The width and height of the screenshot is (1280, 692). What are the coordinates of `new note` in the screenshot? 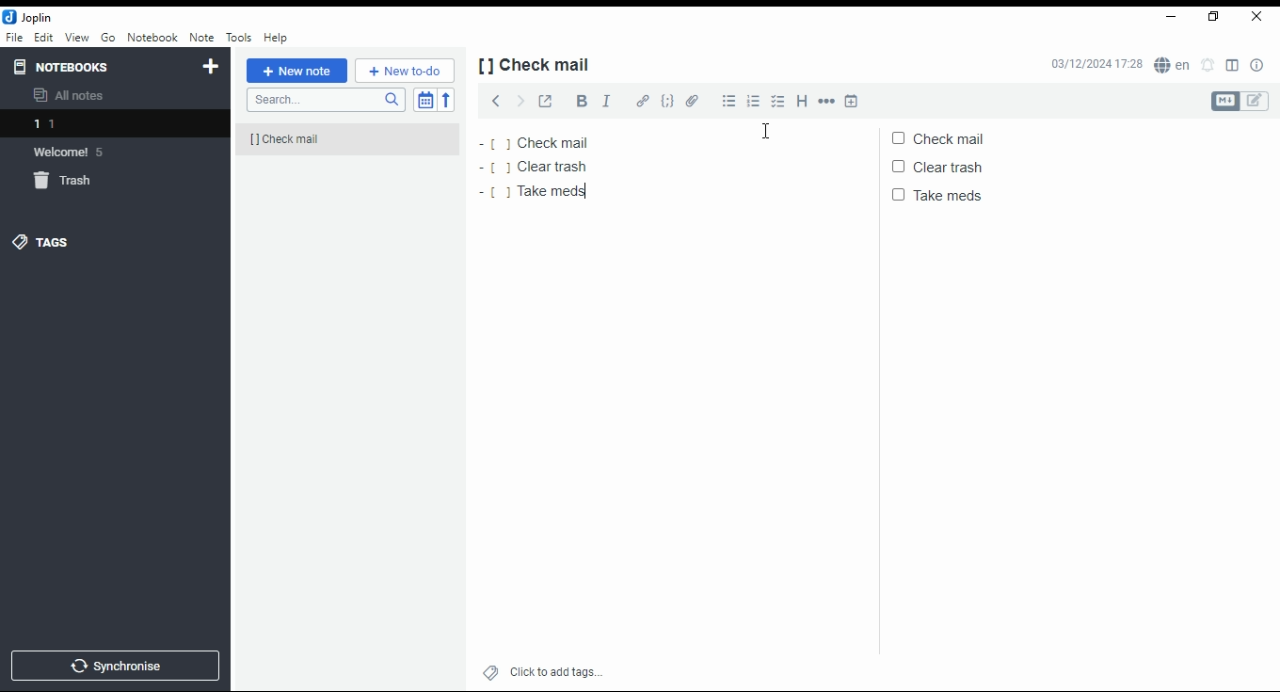 It's located at (297, 71).